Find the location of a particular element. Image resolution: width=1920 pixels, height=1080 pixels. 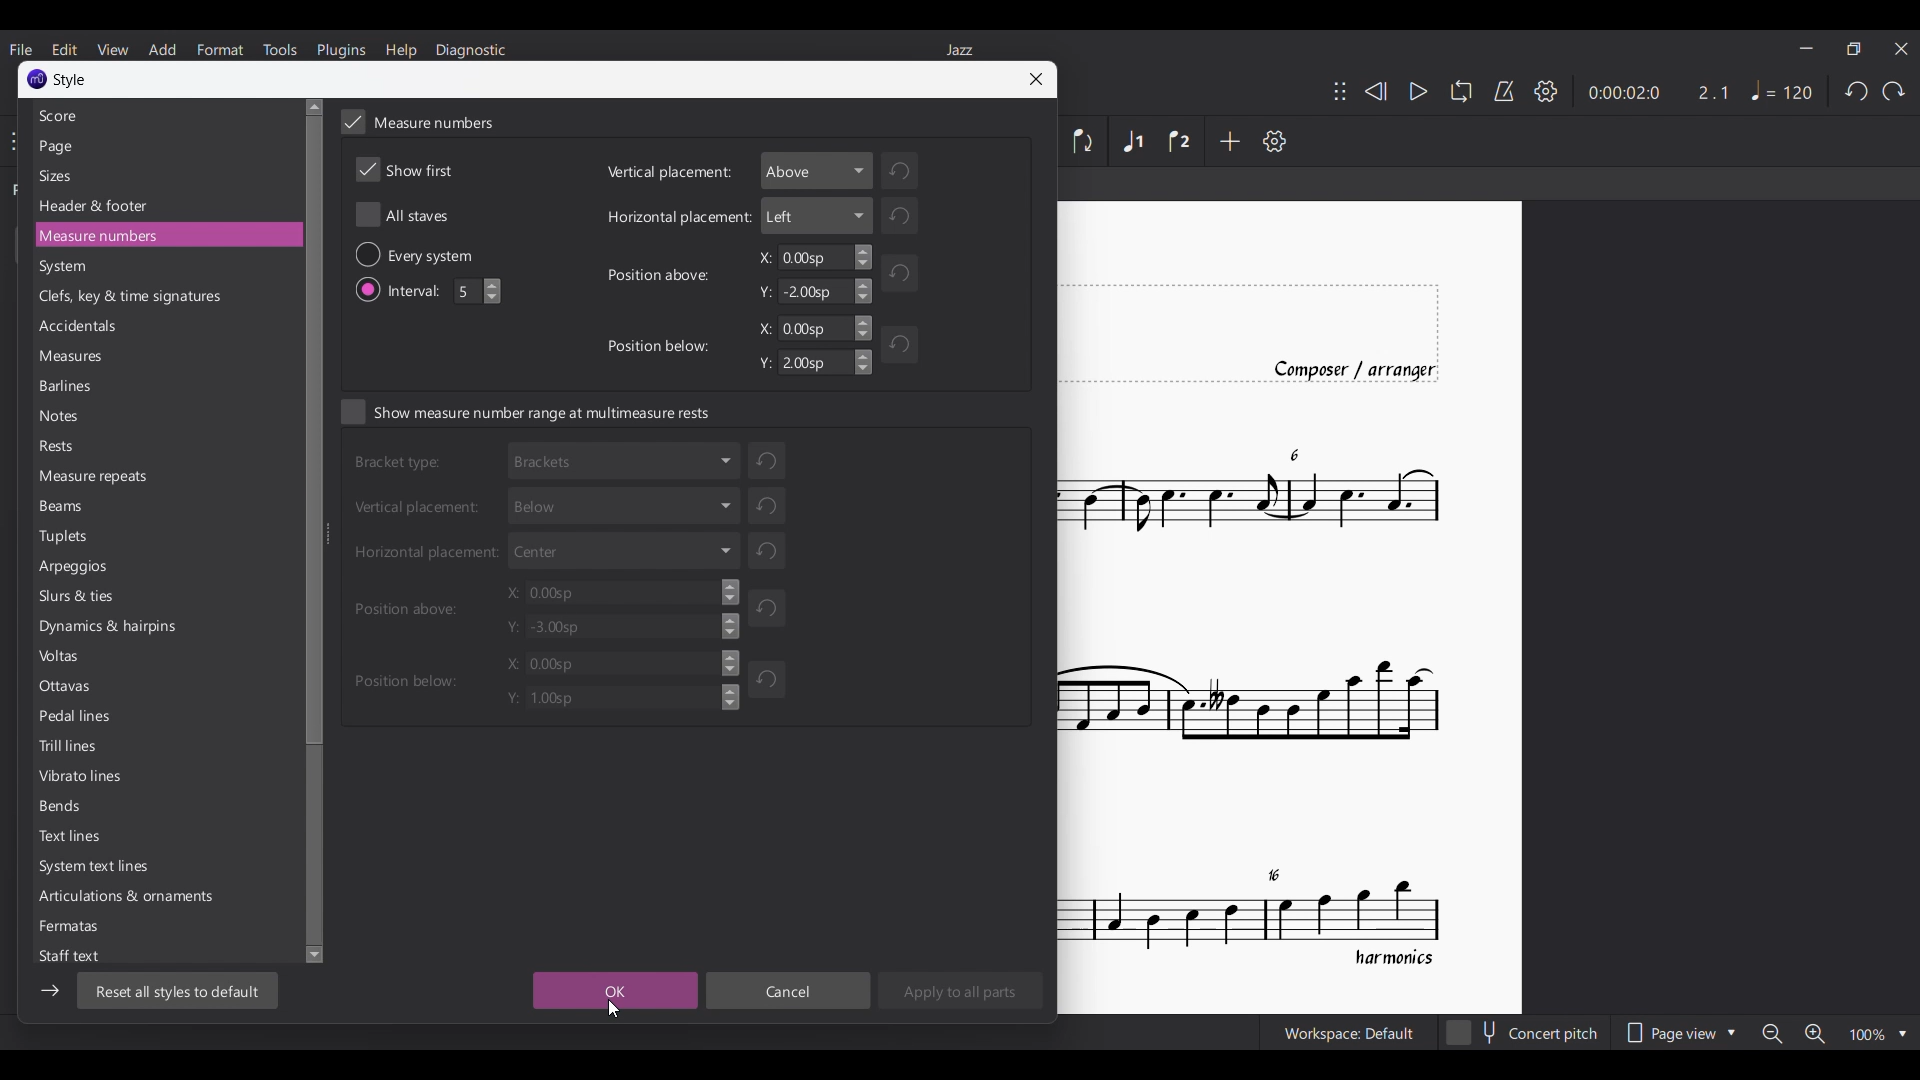

Y is located at coordinates (810, 363).